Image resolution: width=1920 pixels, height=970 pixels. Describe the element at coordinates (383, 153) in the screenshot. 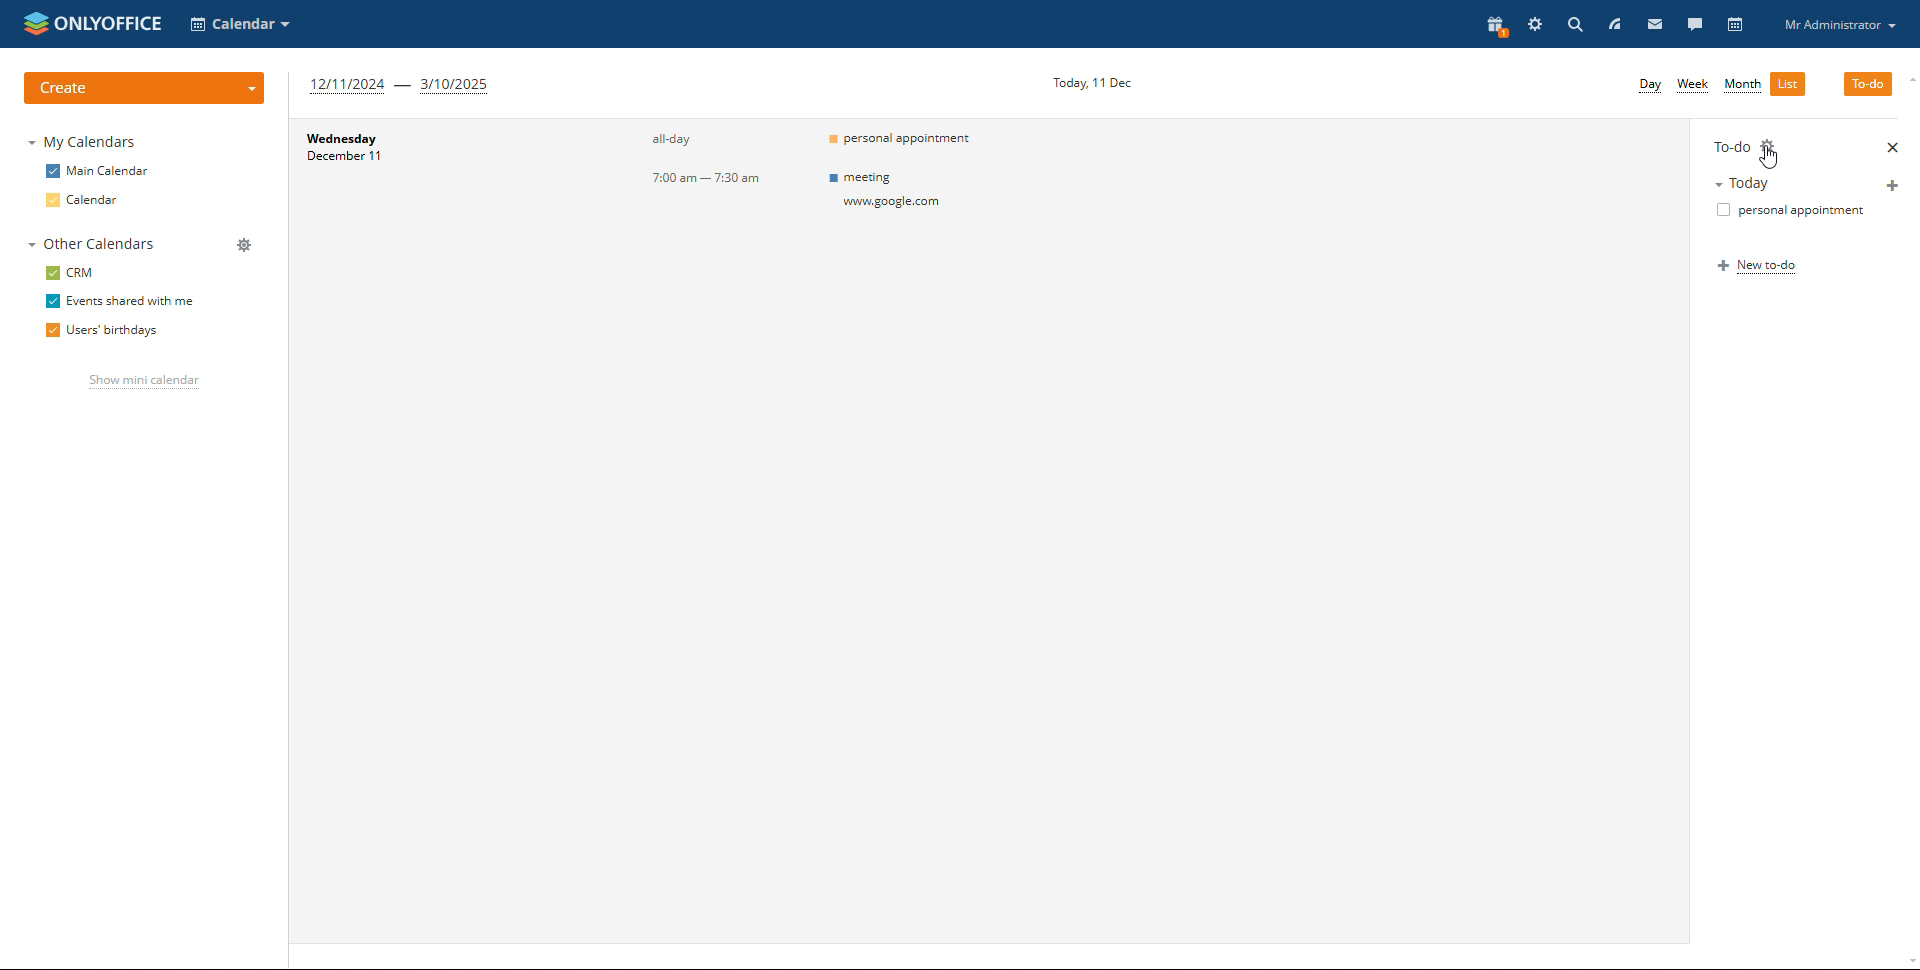

I see `day and date` at that location.